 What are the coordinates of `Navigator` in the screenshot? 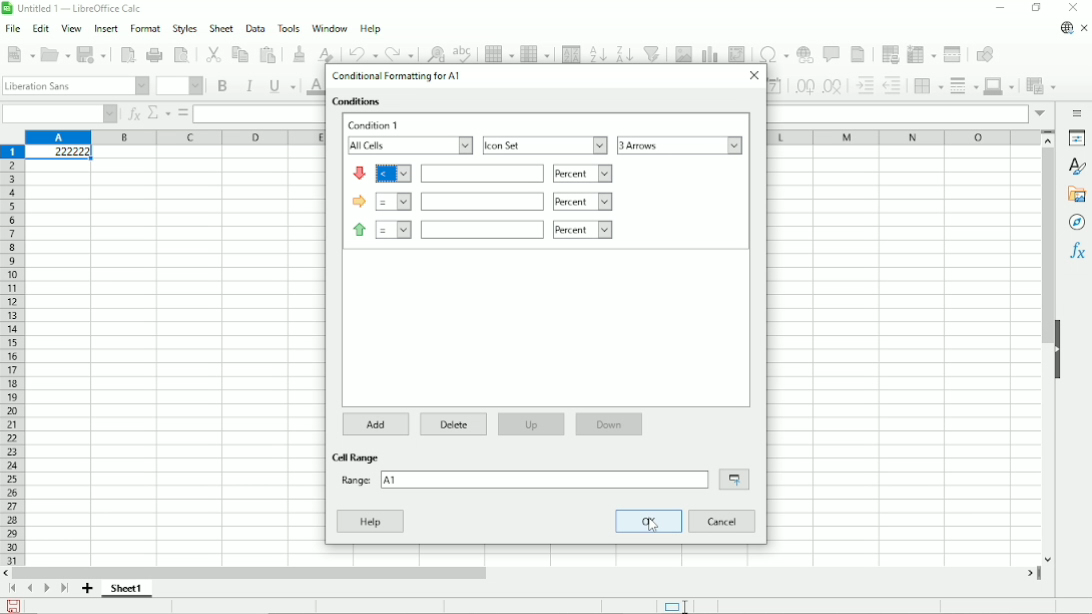 It's located at (1076, 222).